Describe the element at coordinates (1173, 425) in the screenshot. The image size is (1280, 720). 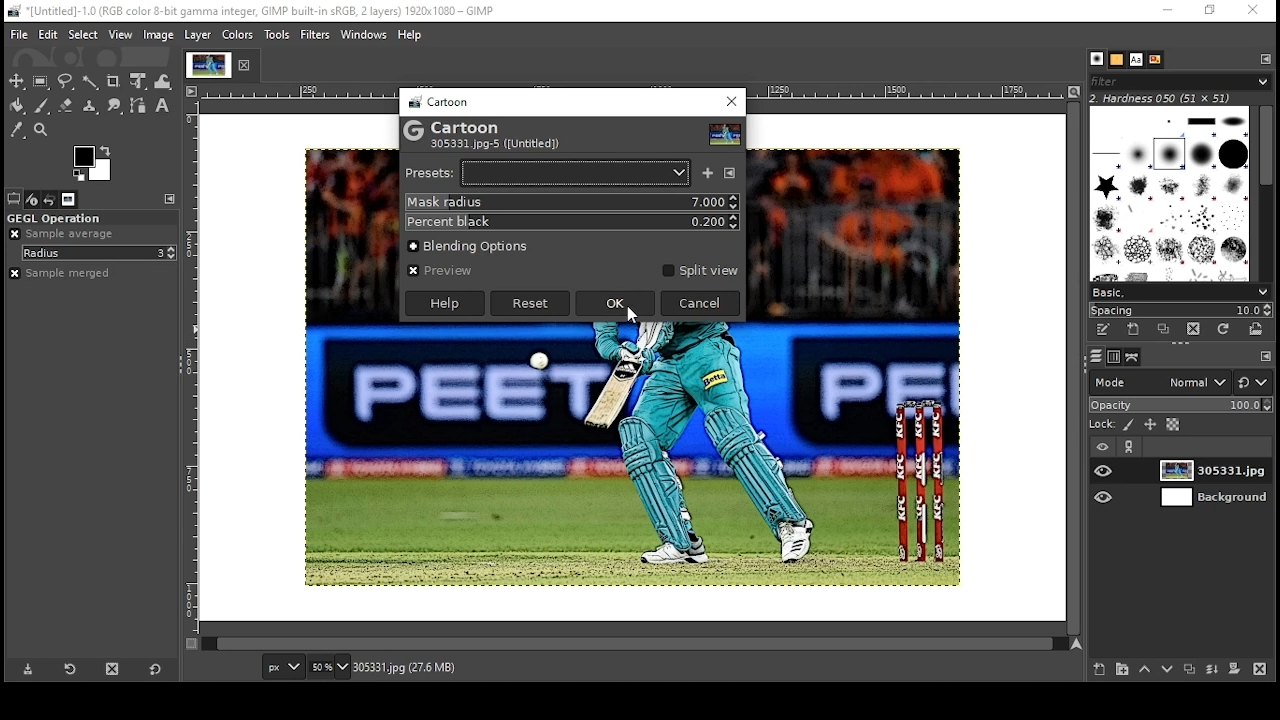
I see `lock alpha channel` at that location.